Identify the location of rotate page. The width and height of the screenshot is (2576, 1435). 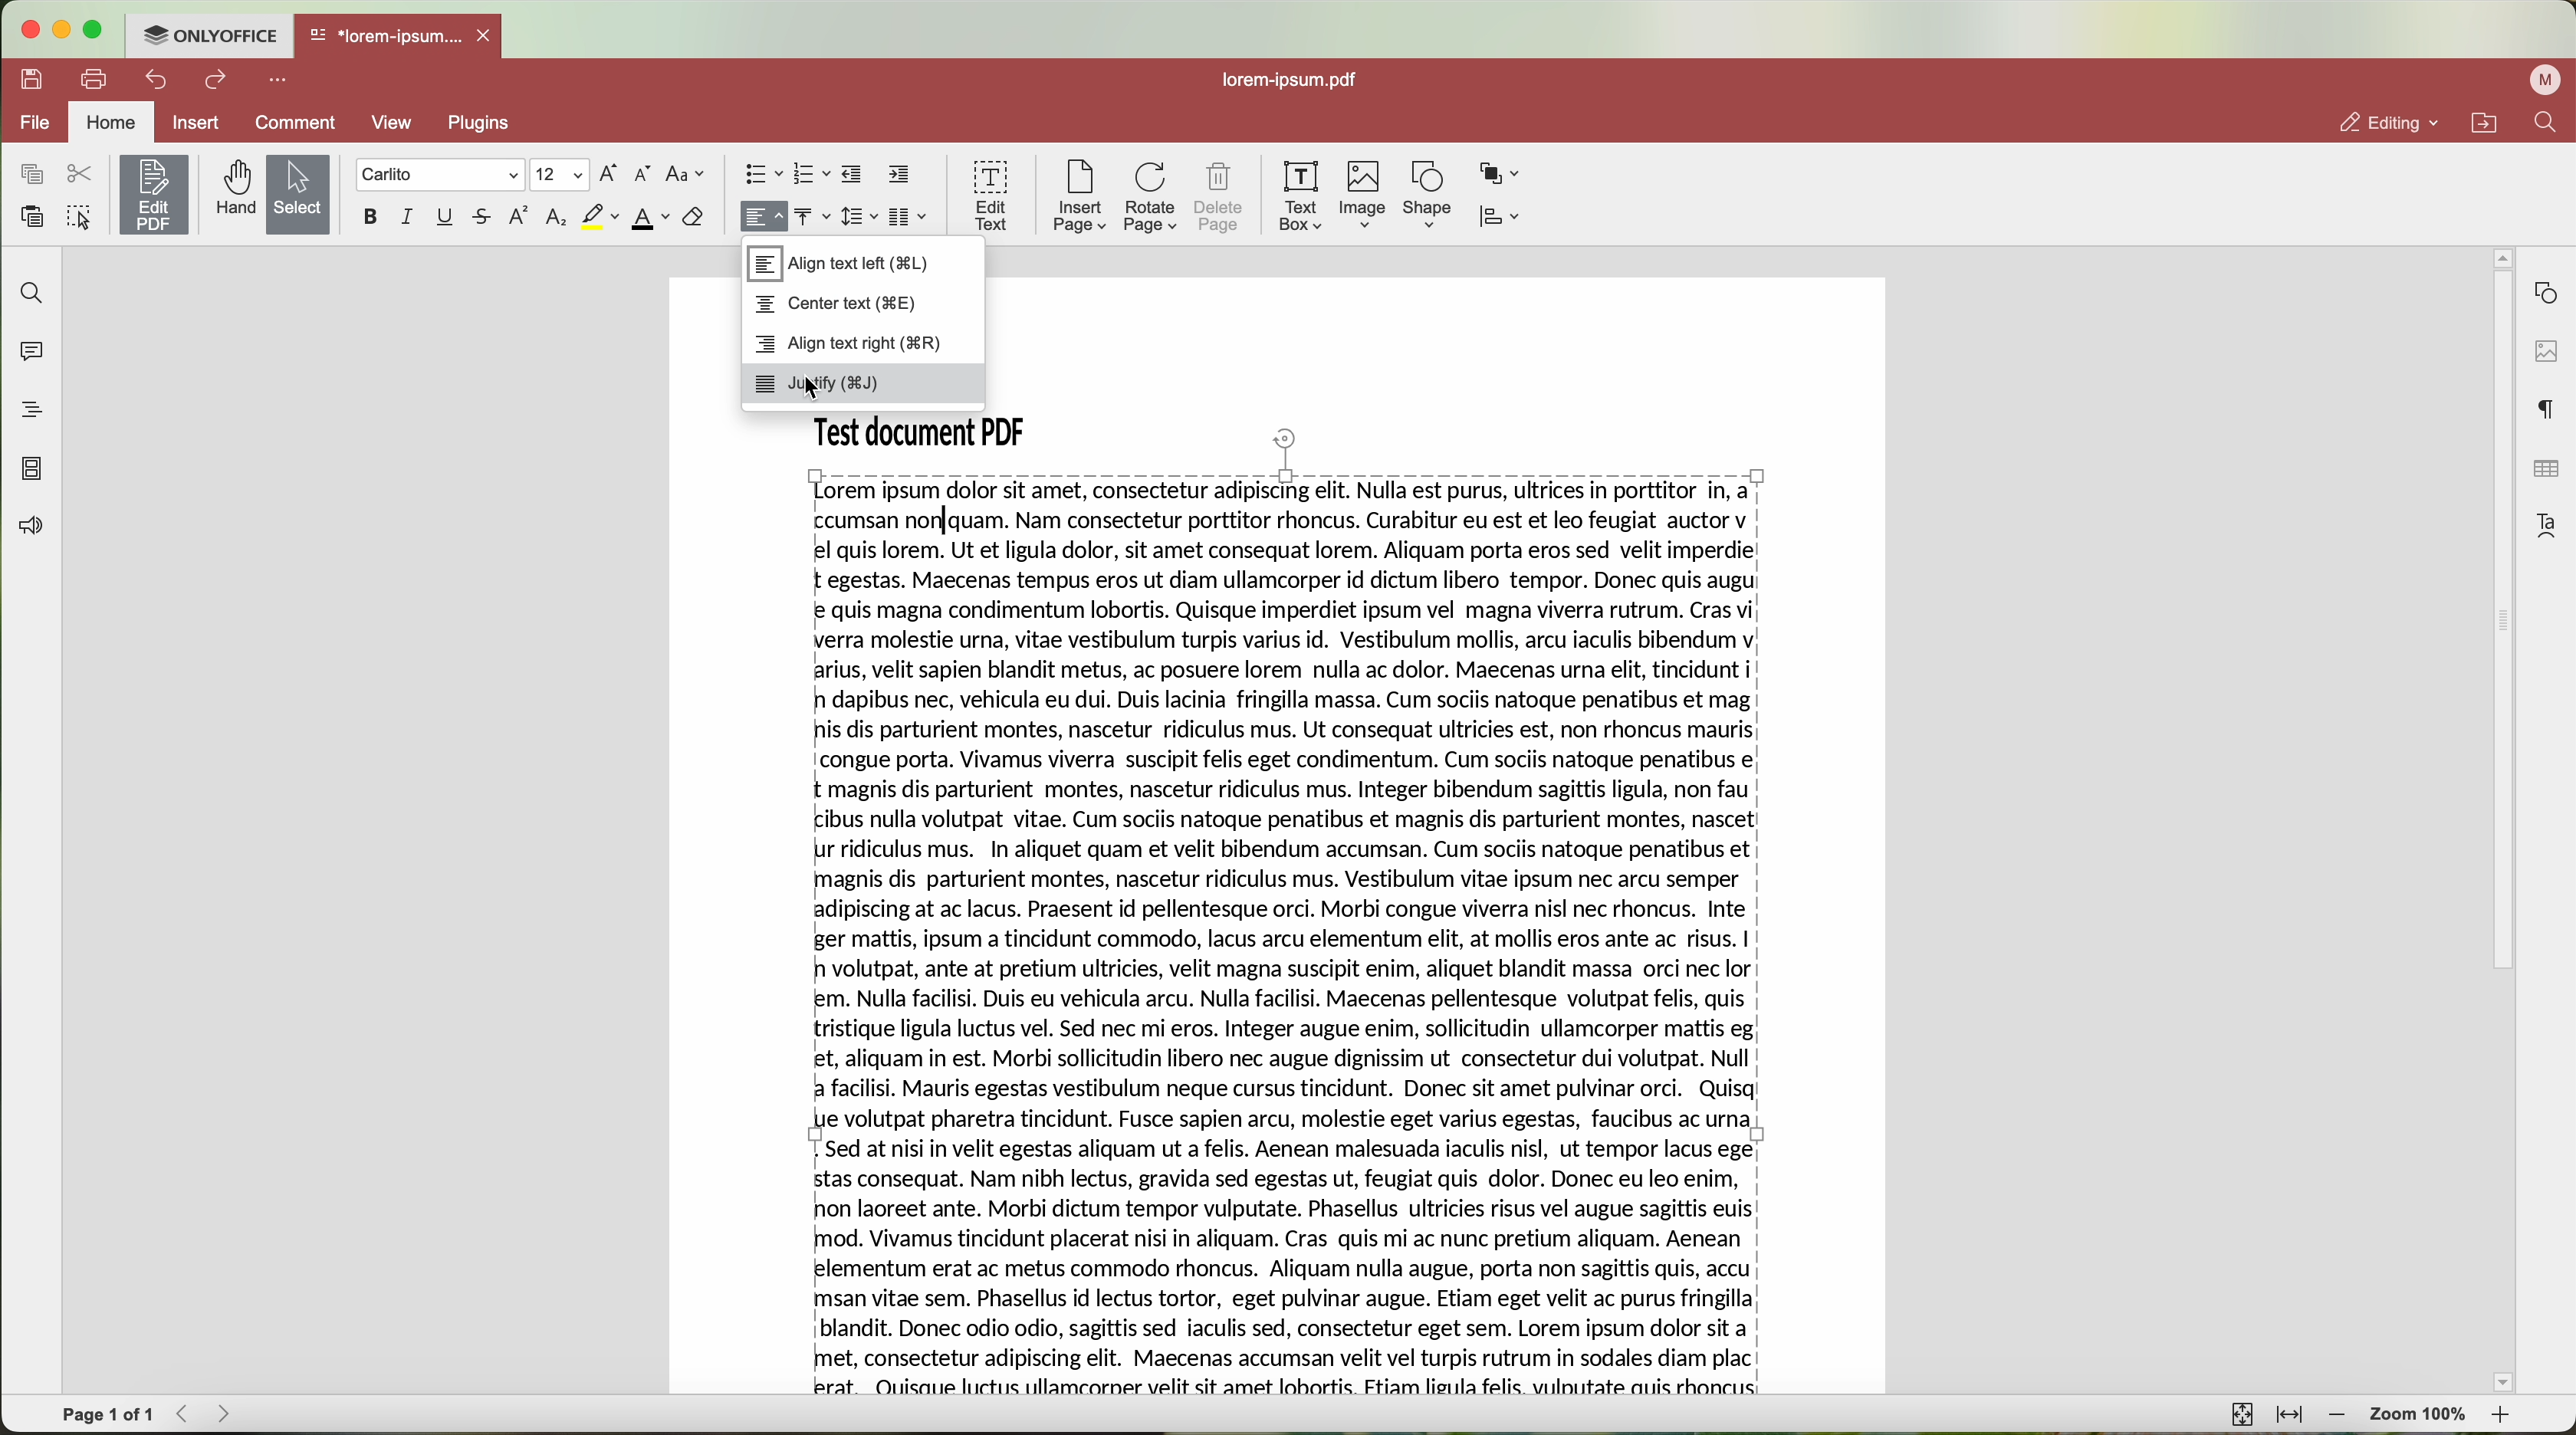
(1152, 199).